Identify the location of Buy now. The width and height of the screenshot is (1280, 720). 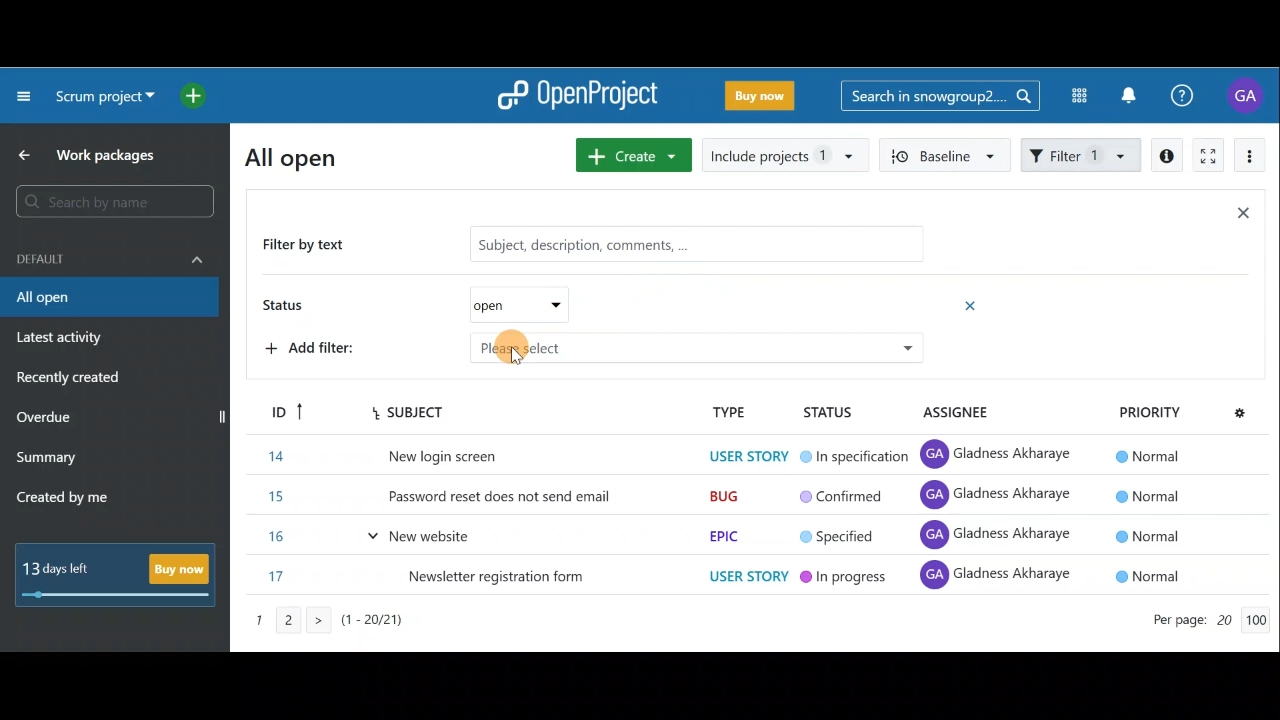
(764, 99).